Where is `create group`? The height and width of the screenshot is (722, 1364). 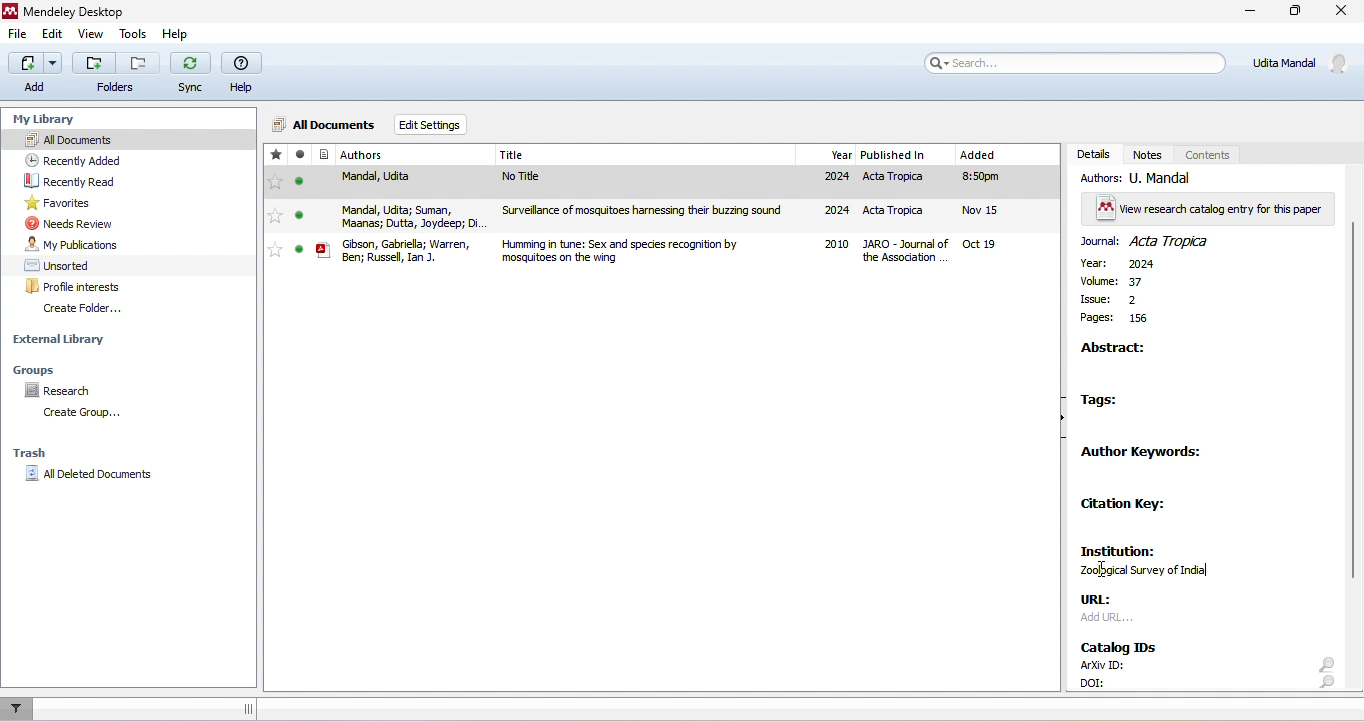
create group is located at coordinates (81, 414).